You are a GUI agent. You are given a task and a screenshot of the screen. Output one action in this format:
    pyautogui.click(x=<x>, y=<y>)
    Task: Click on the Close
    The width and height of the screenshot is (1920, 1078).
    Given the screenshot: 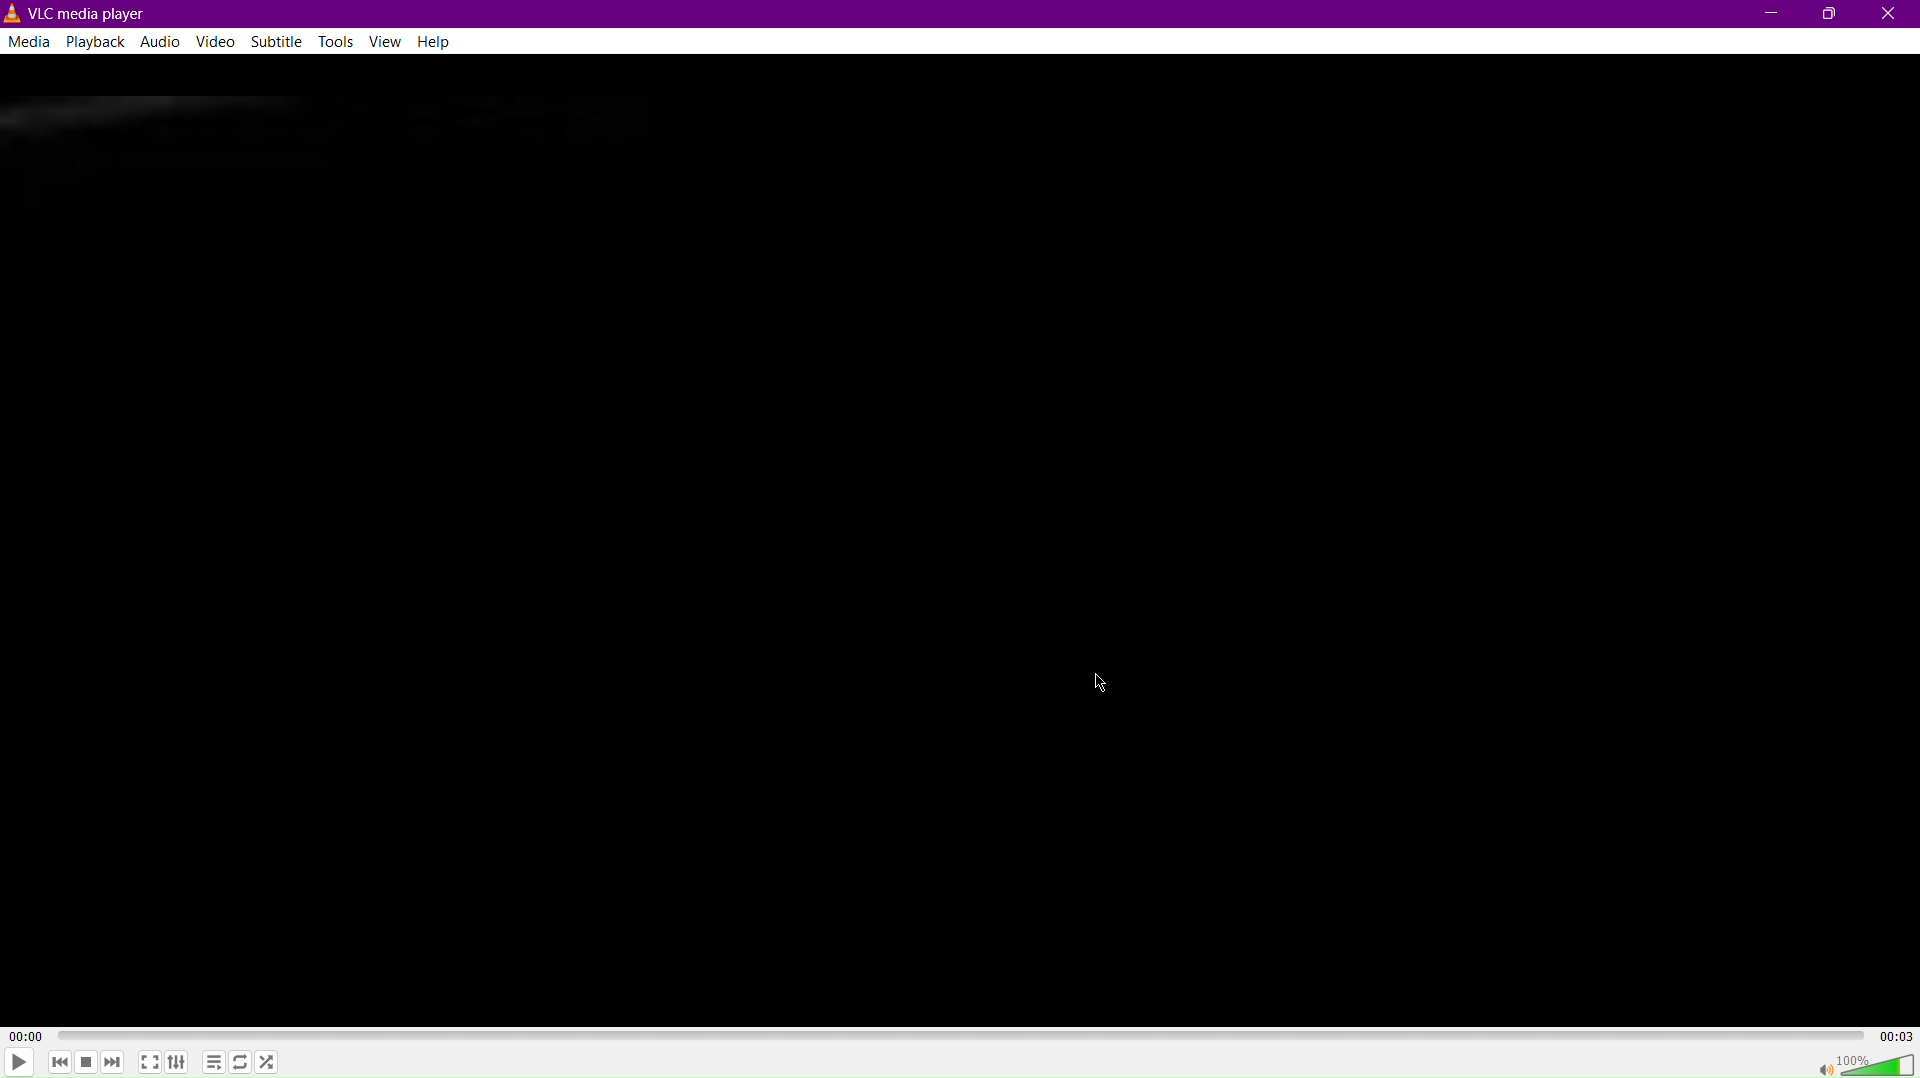 What is the action you would take?
    pyautogui.click(x=1890, y=15)
    